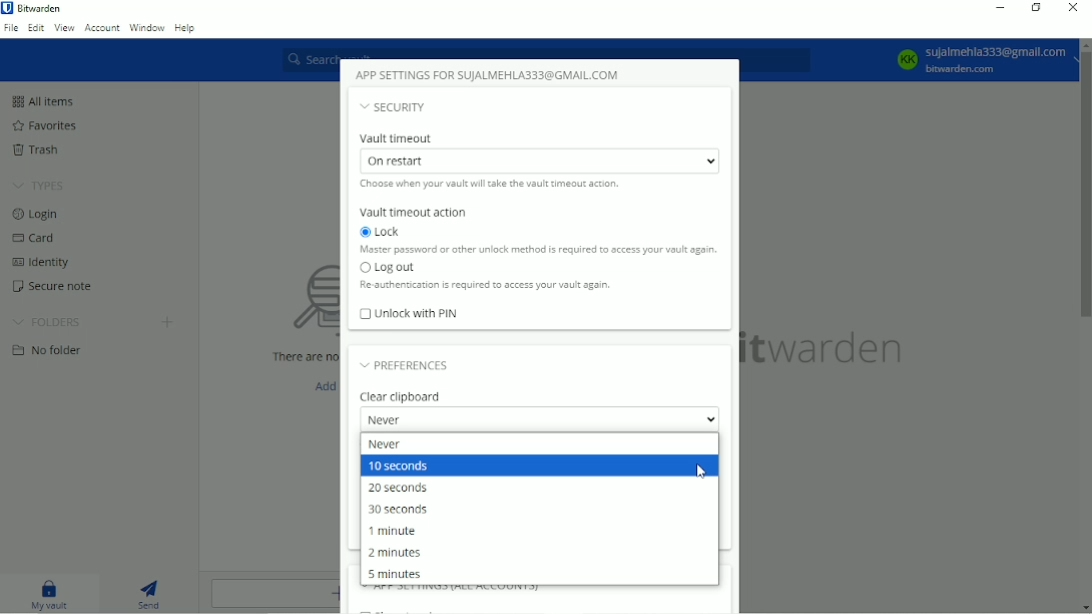  I want to click on 1 minute, so click(395, 531).